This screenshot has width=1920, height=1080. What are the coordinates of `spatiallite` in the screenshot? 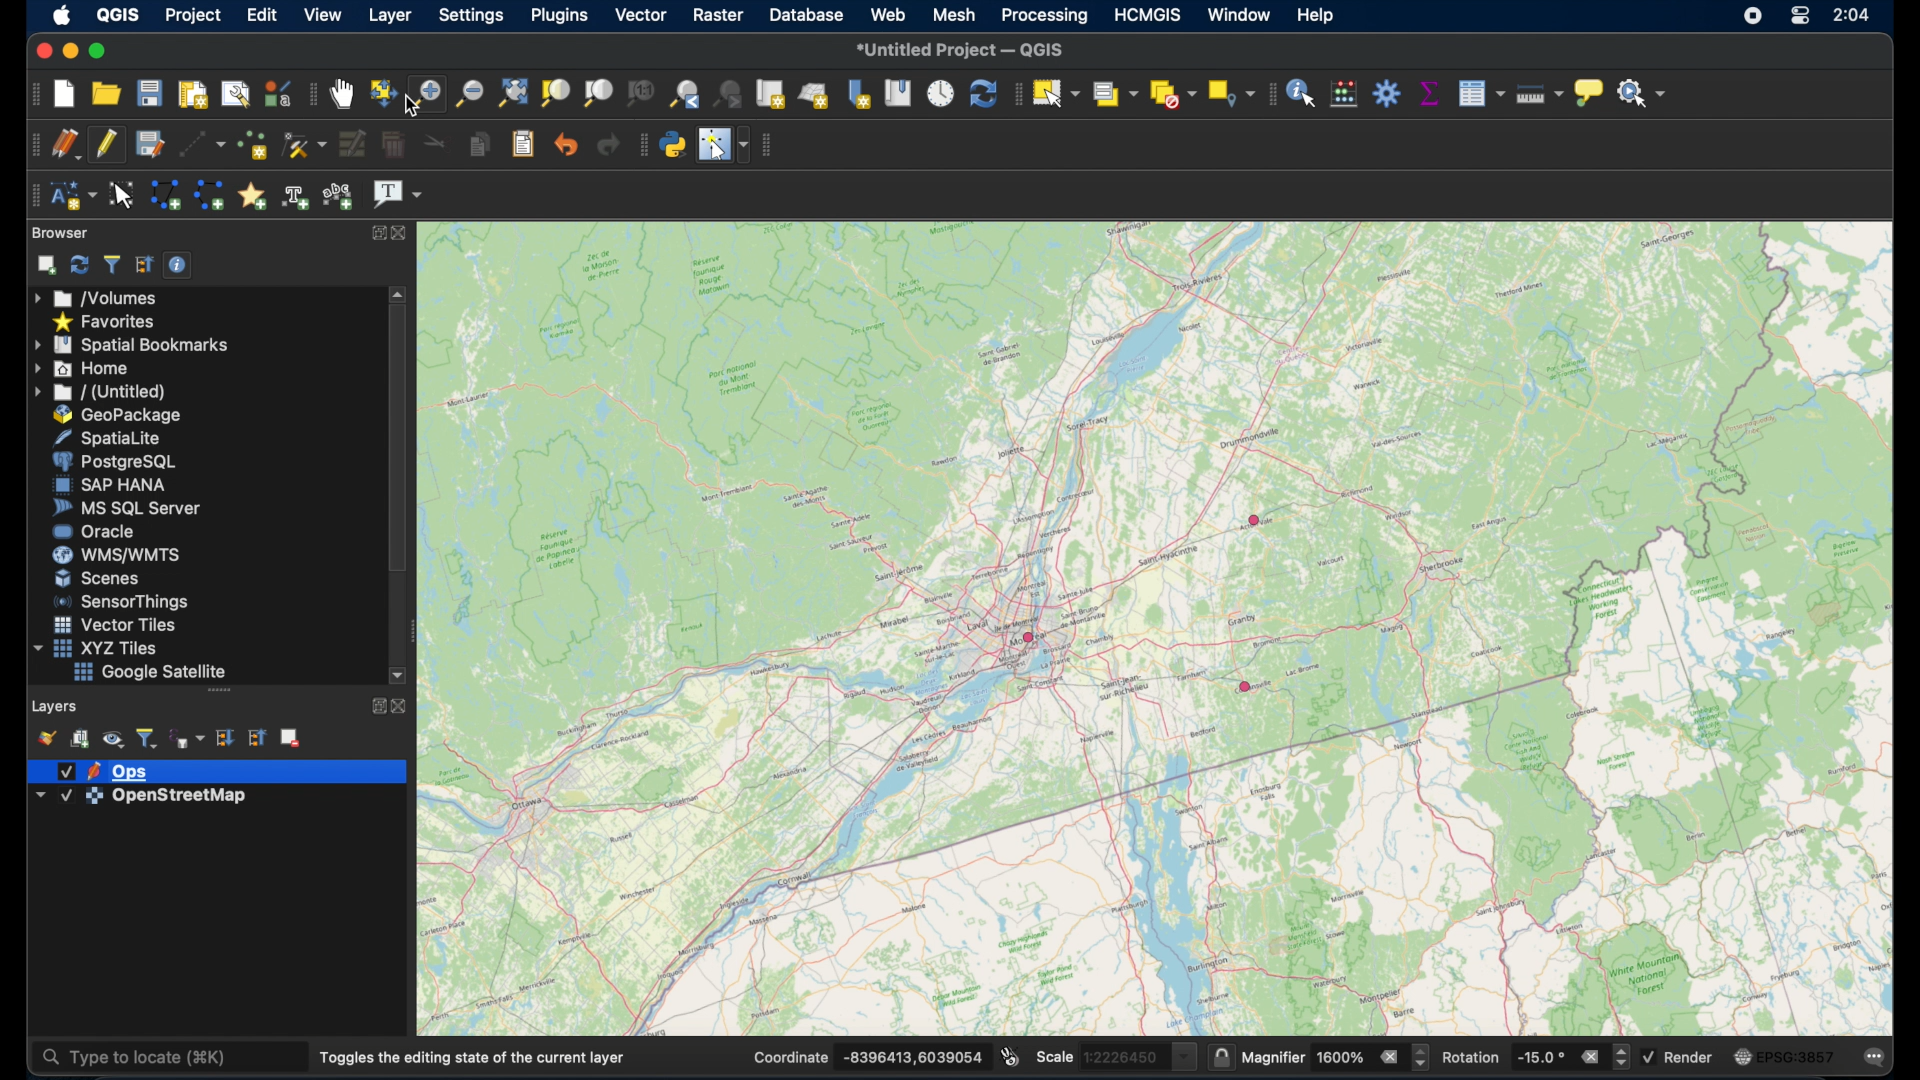 It's located at (103, 437).